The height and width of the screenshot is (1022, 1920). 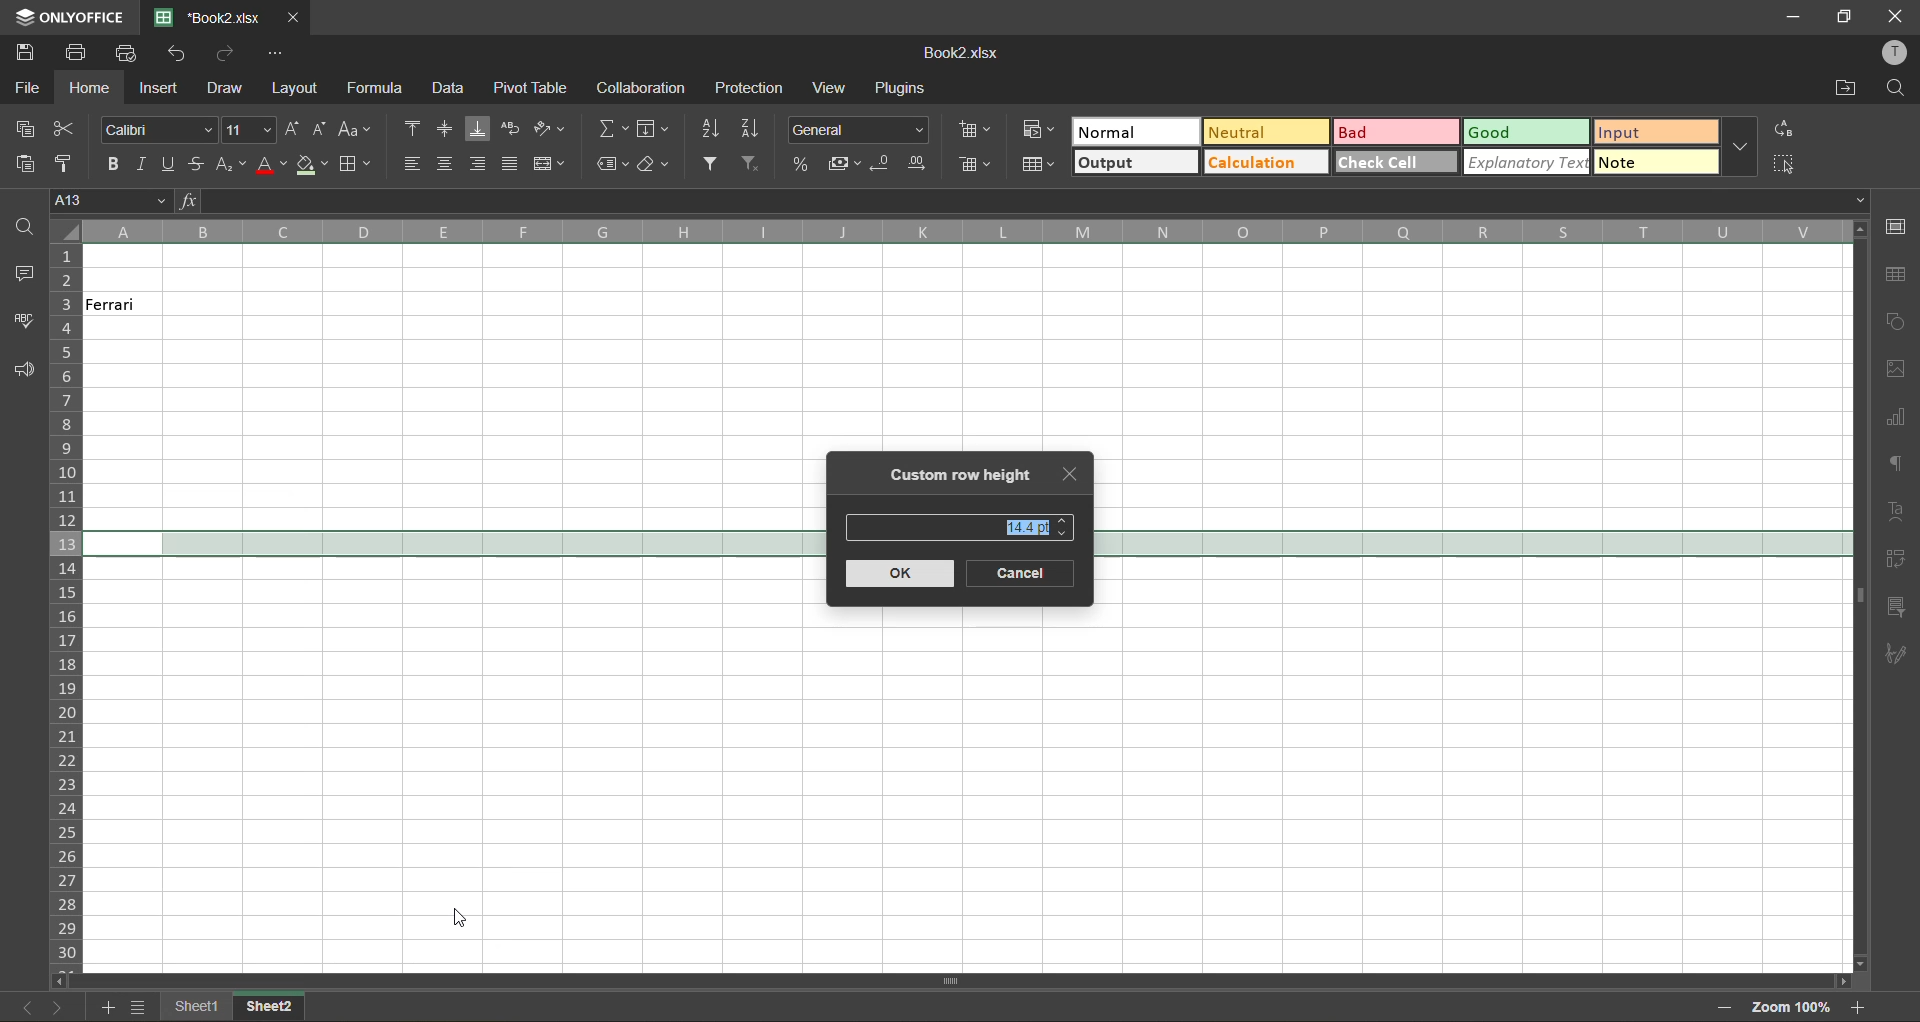 I want to click on align right, so click(x=481, y=162).